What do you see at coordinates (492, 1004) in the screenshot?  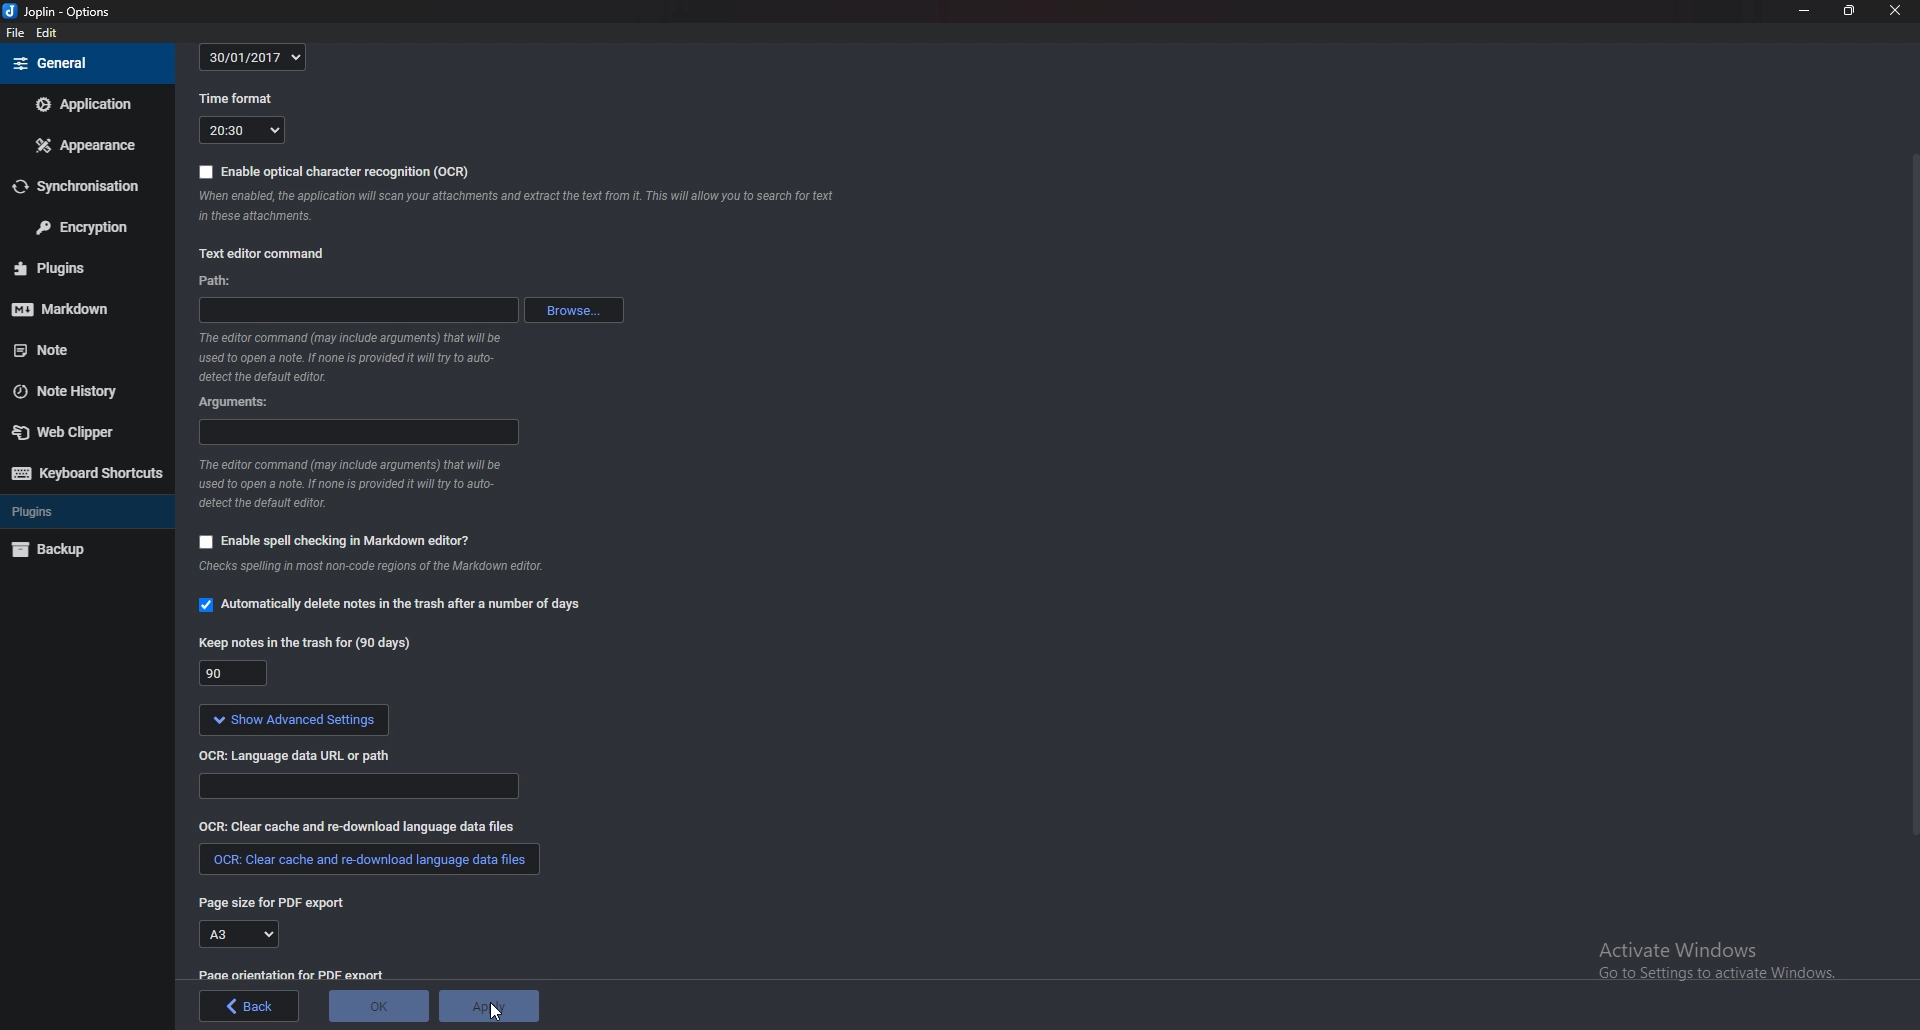 I see `Apply` at bounding box center [492, 1004].